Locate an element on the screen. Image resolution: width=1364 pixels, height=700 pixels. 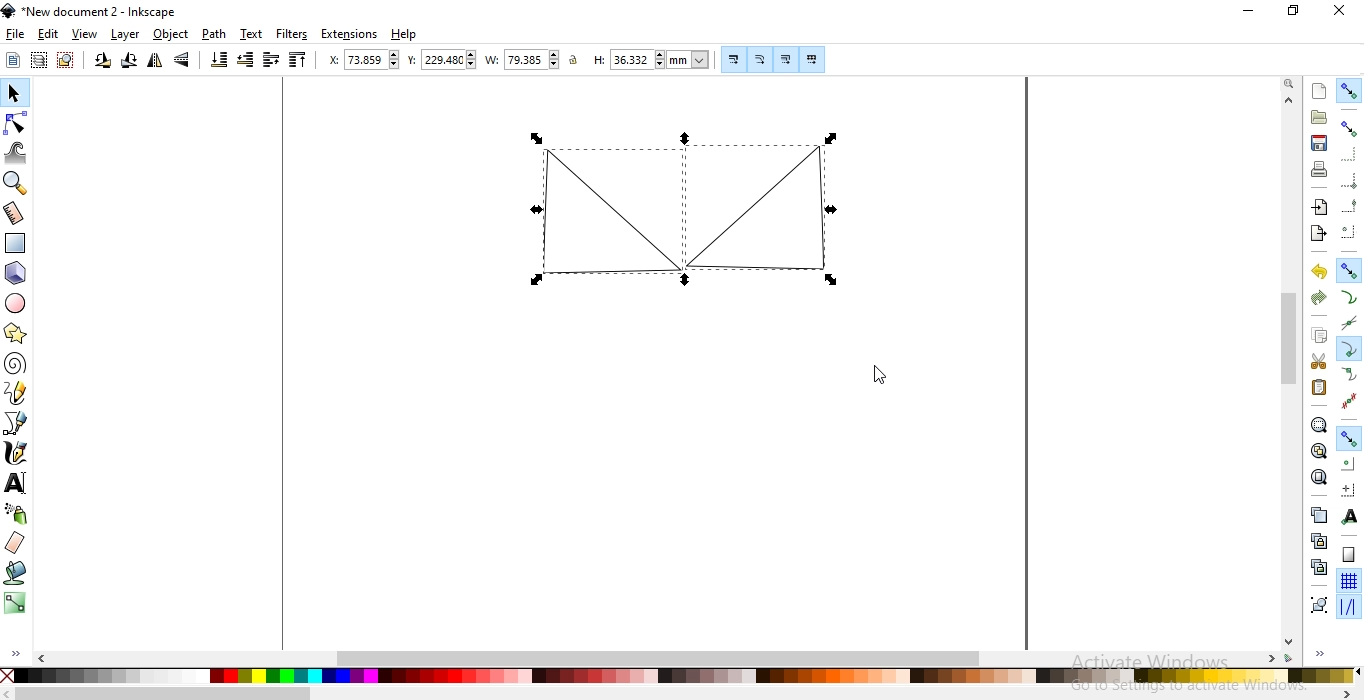
view is located at coordinates (85, 34).